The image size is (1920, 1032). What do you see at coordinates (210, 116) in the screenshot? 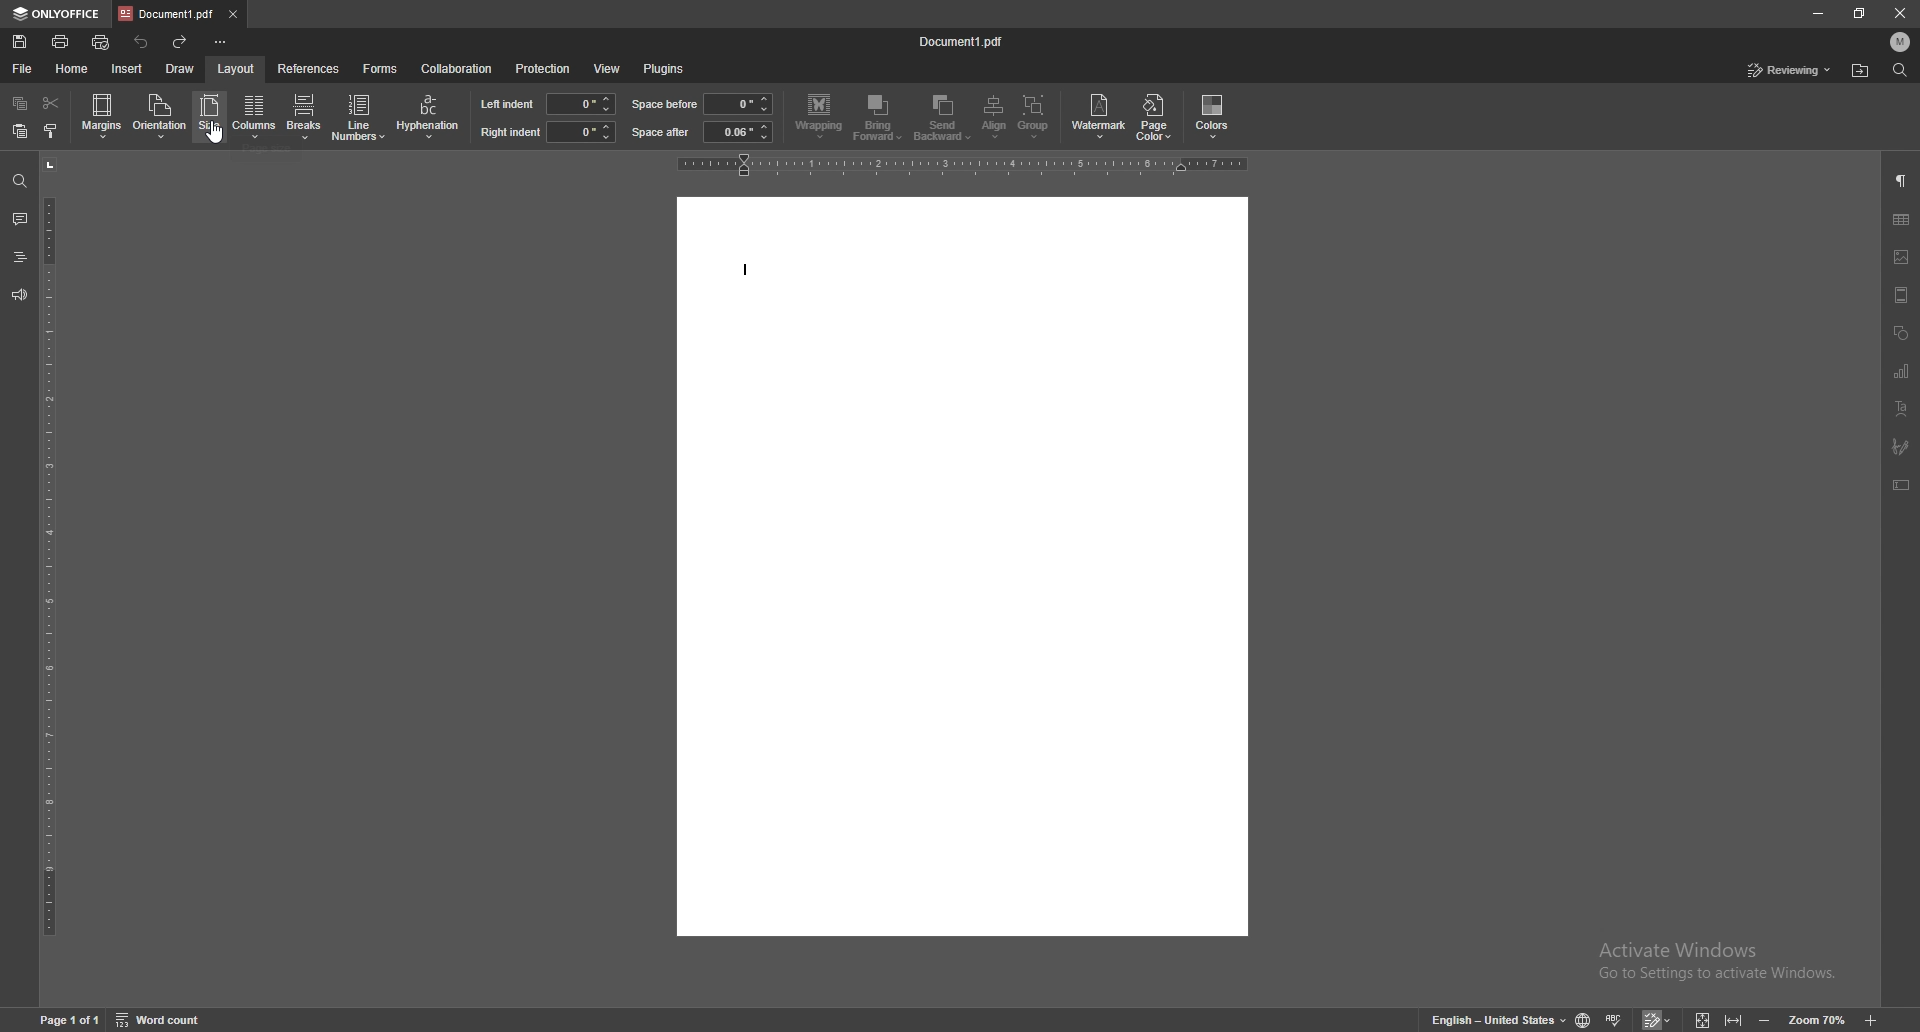
I see `size` at bounding box center [210, 116].